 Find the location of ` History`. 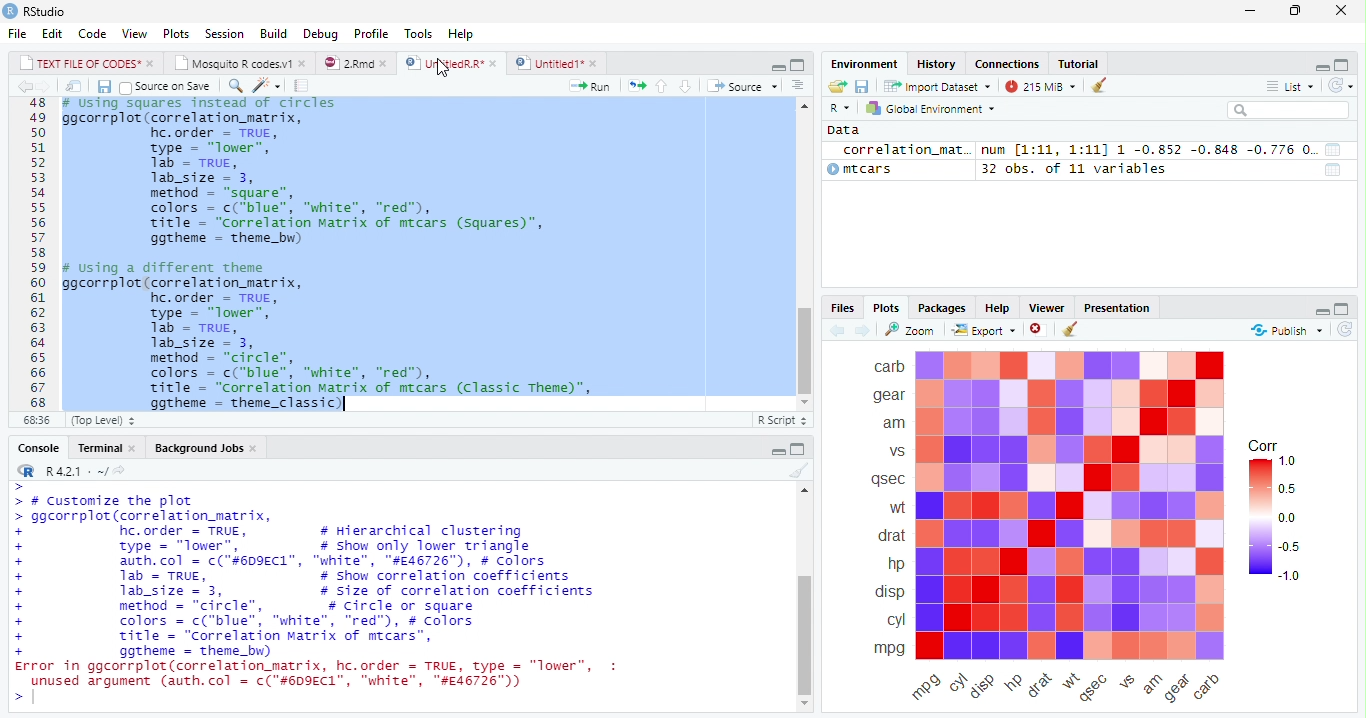

 History is located at coordinates (938, 66).